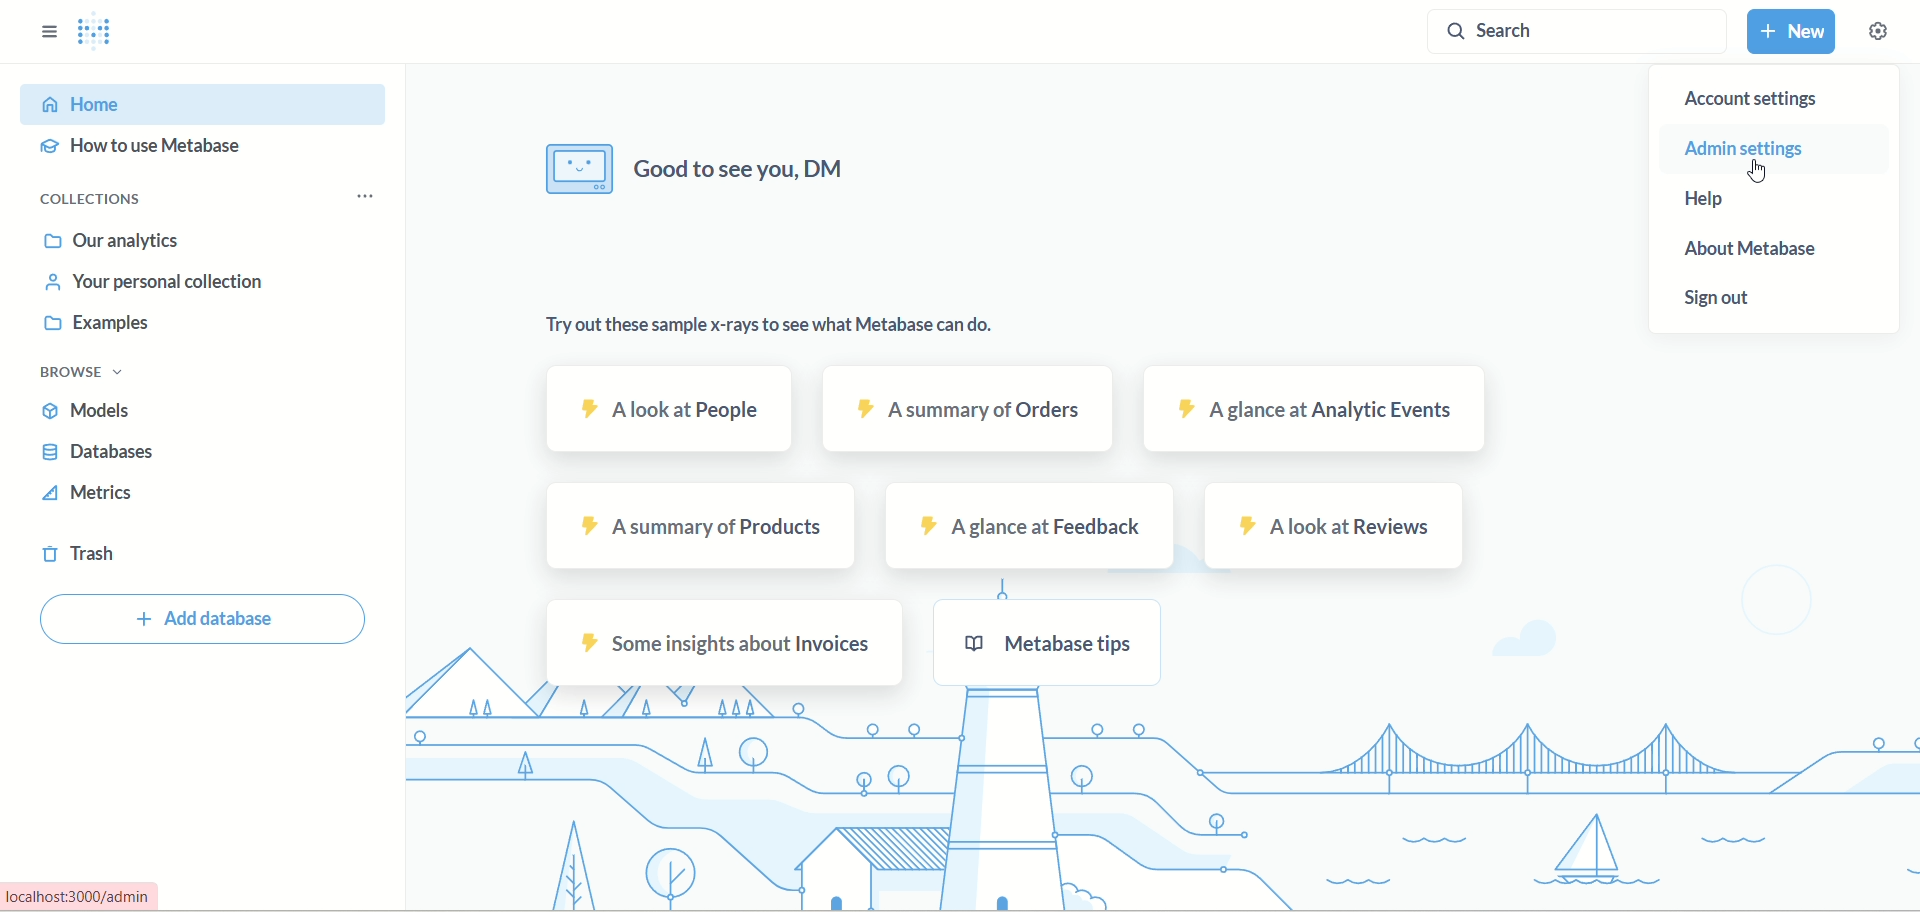 The image size is (1920, 912). Describe the element at coordinates (1581, 31) in the screenshot. I see `search` at that location.